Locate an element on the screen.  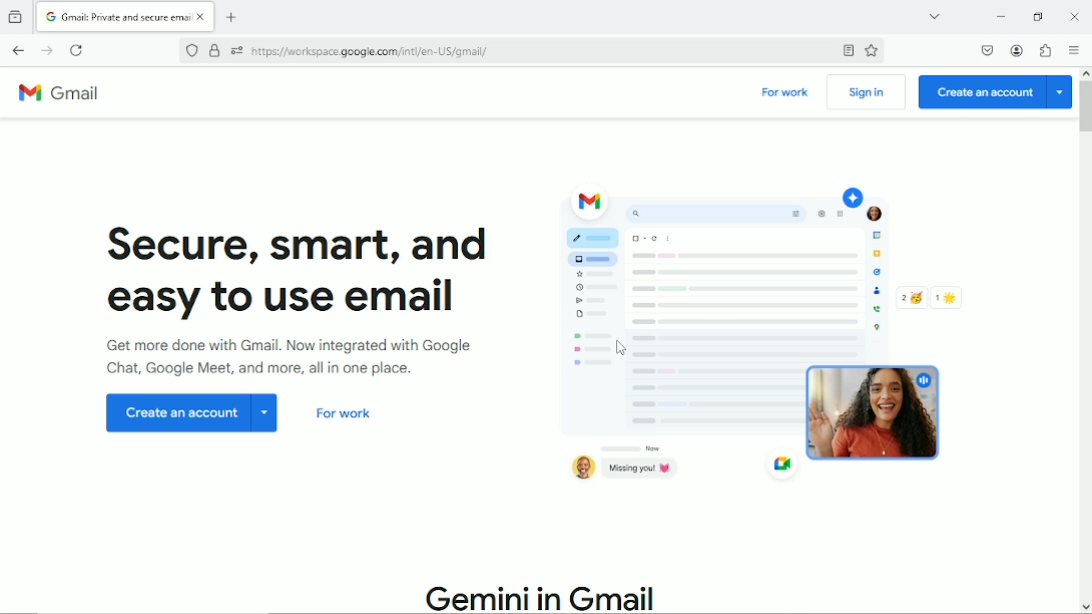
Extensions is located at coordinates (1047, 51).